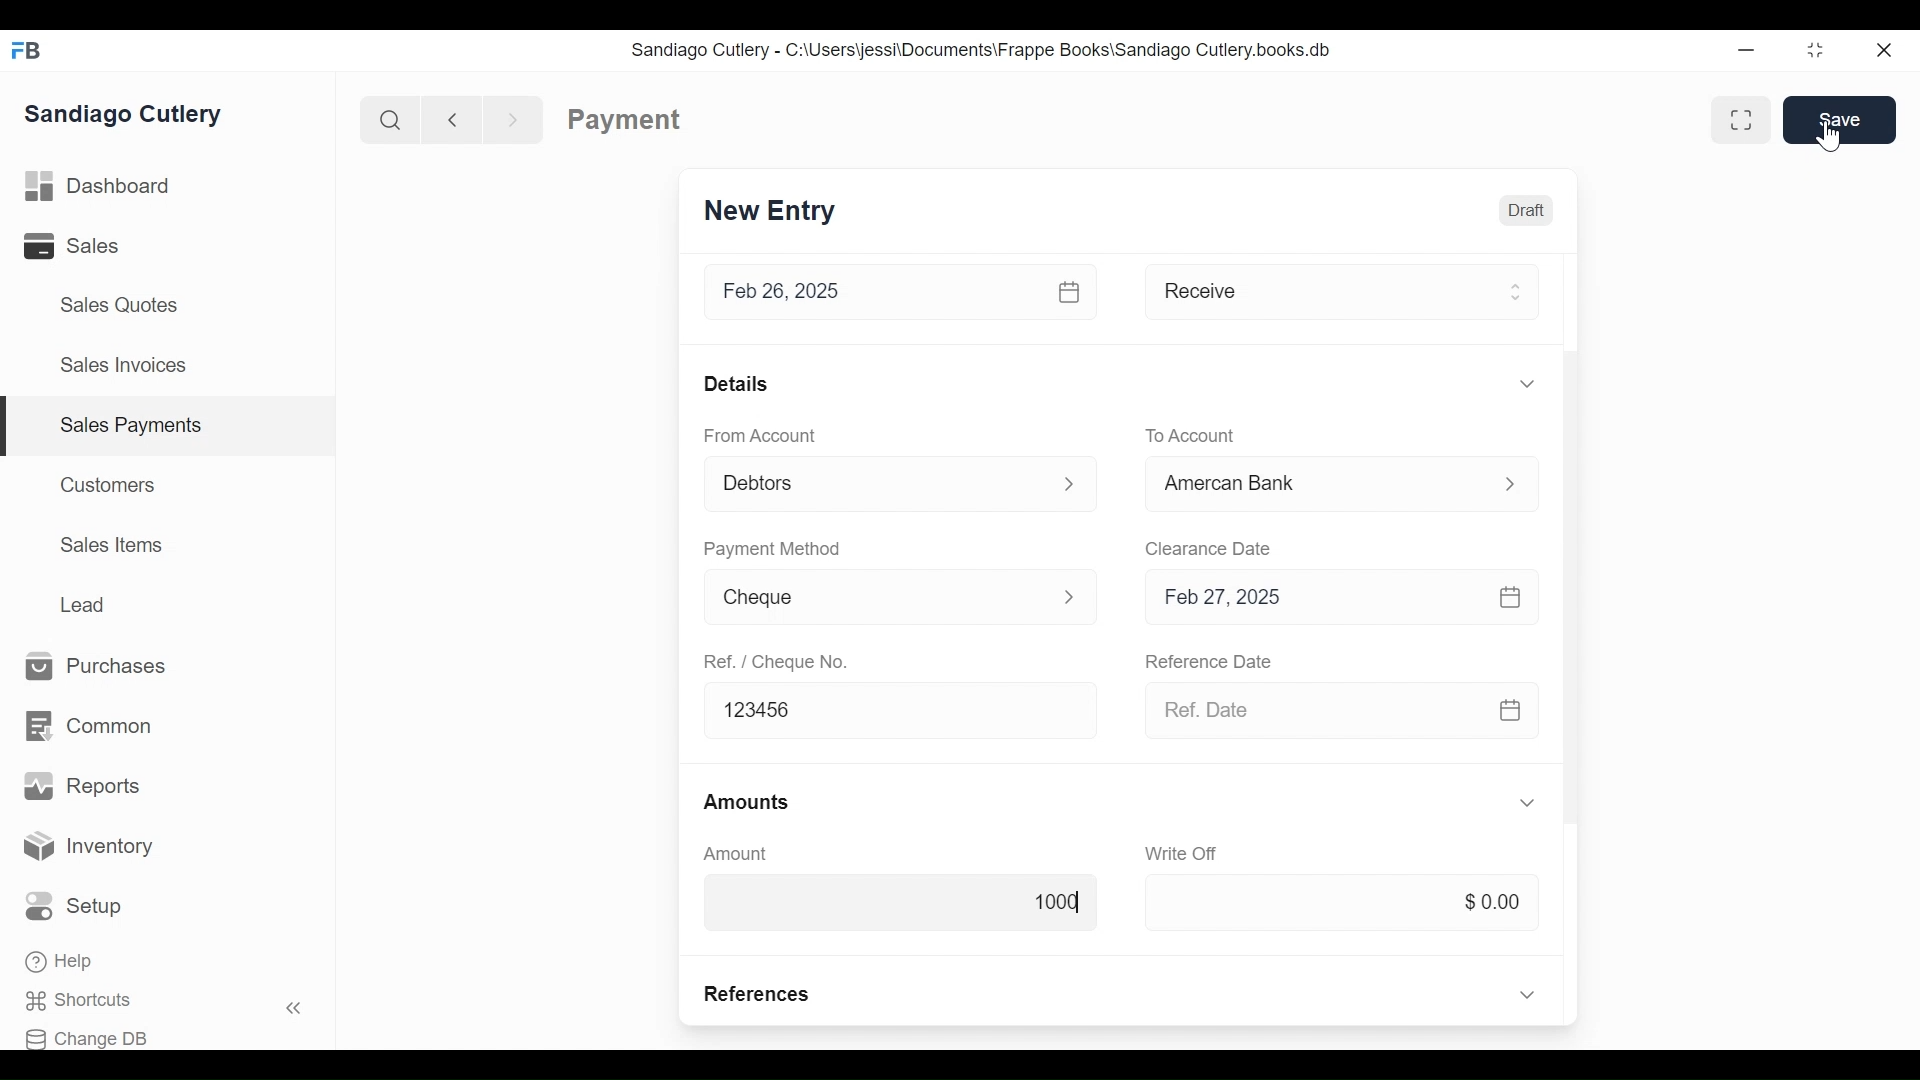 The image size is (1920, 1080). What do you see at coordinates (1071, 485) in the screenshot?
I see `Expand` at bounding box center [1071, 485].